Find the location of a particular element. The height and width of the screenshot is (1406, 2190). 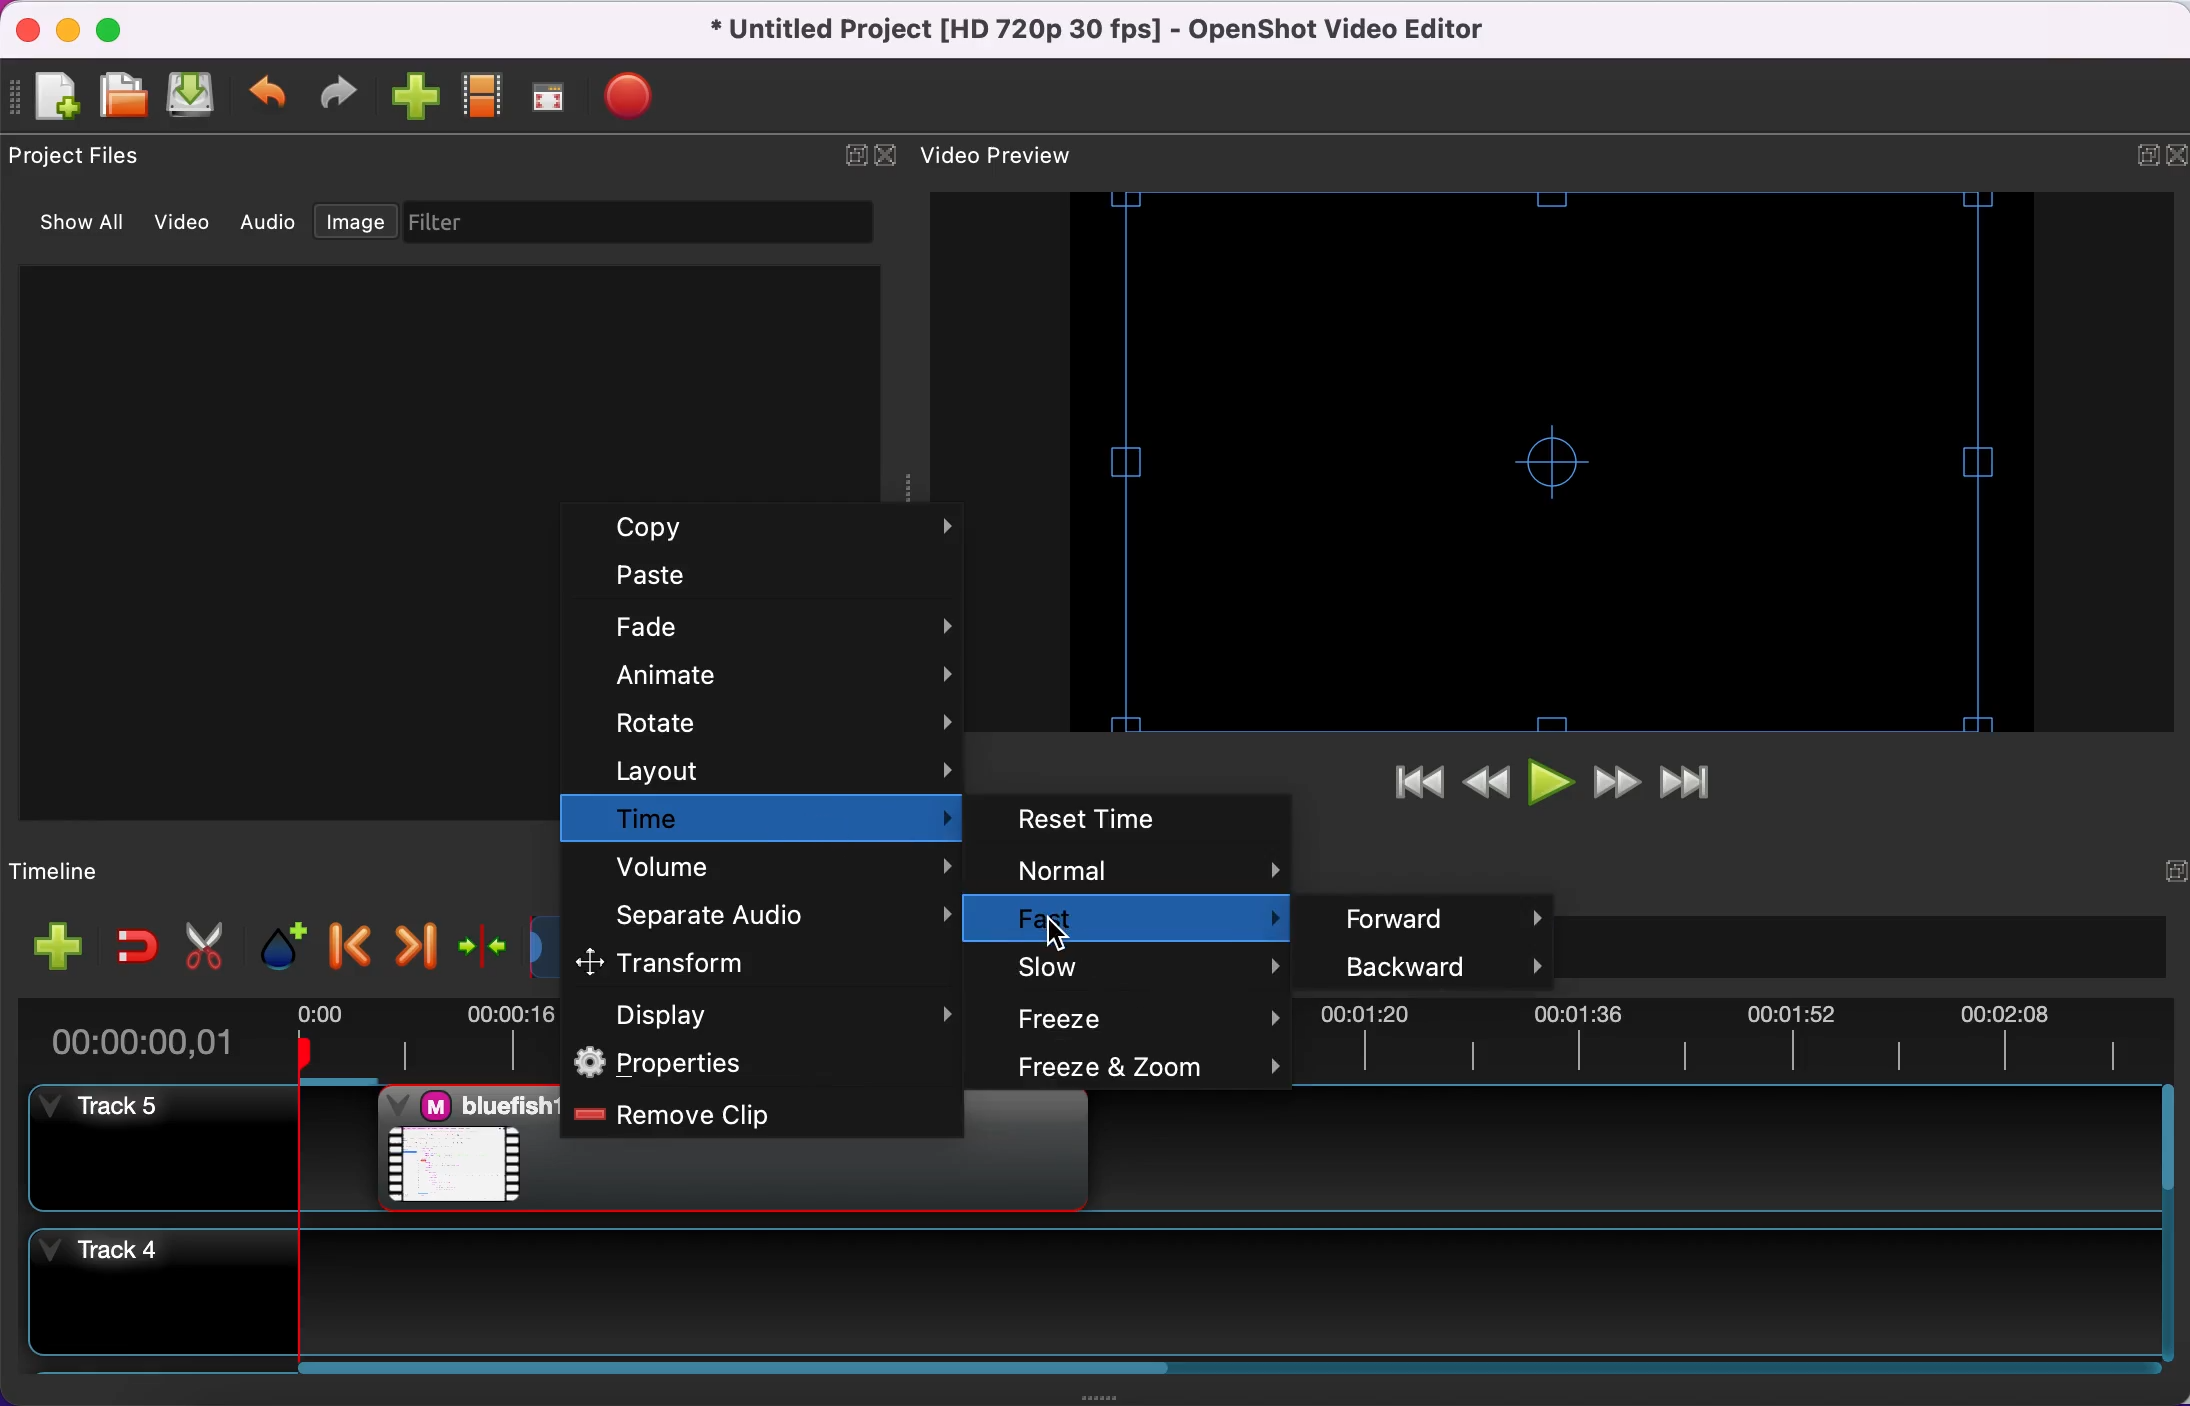

choose profile is located at coordinates (486, 96).